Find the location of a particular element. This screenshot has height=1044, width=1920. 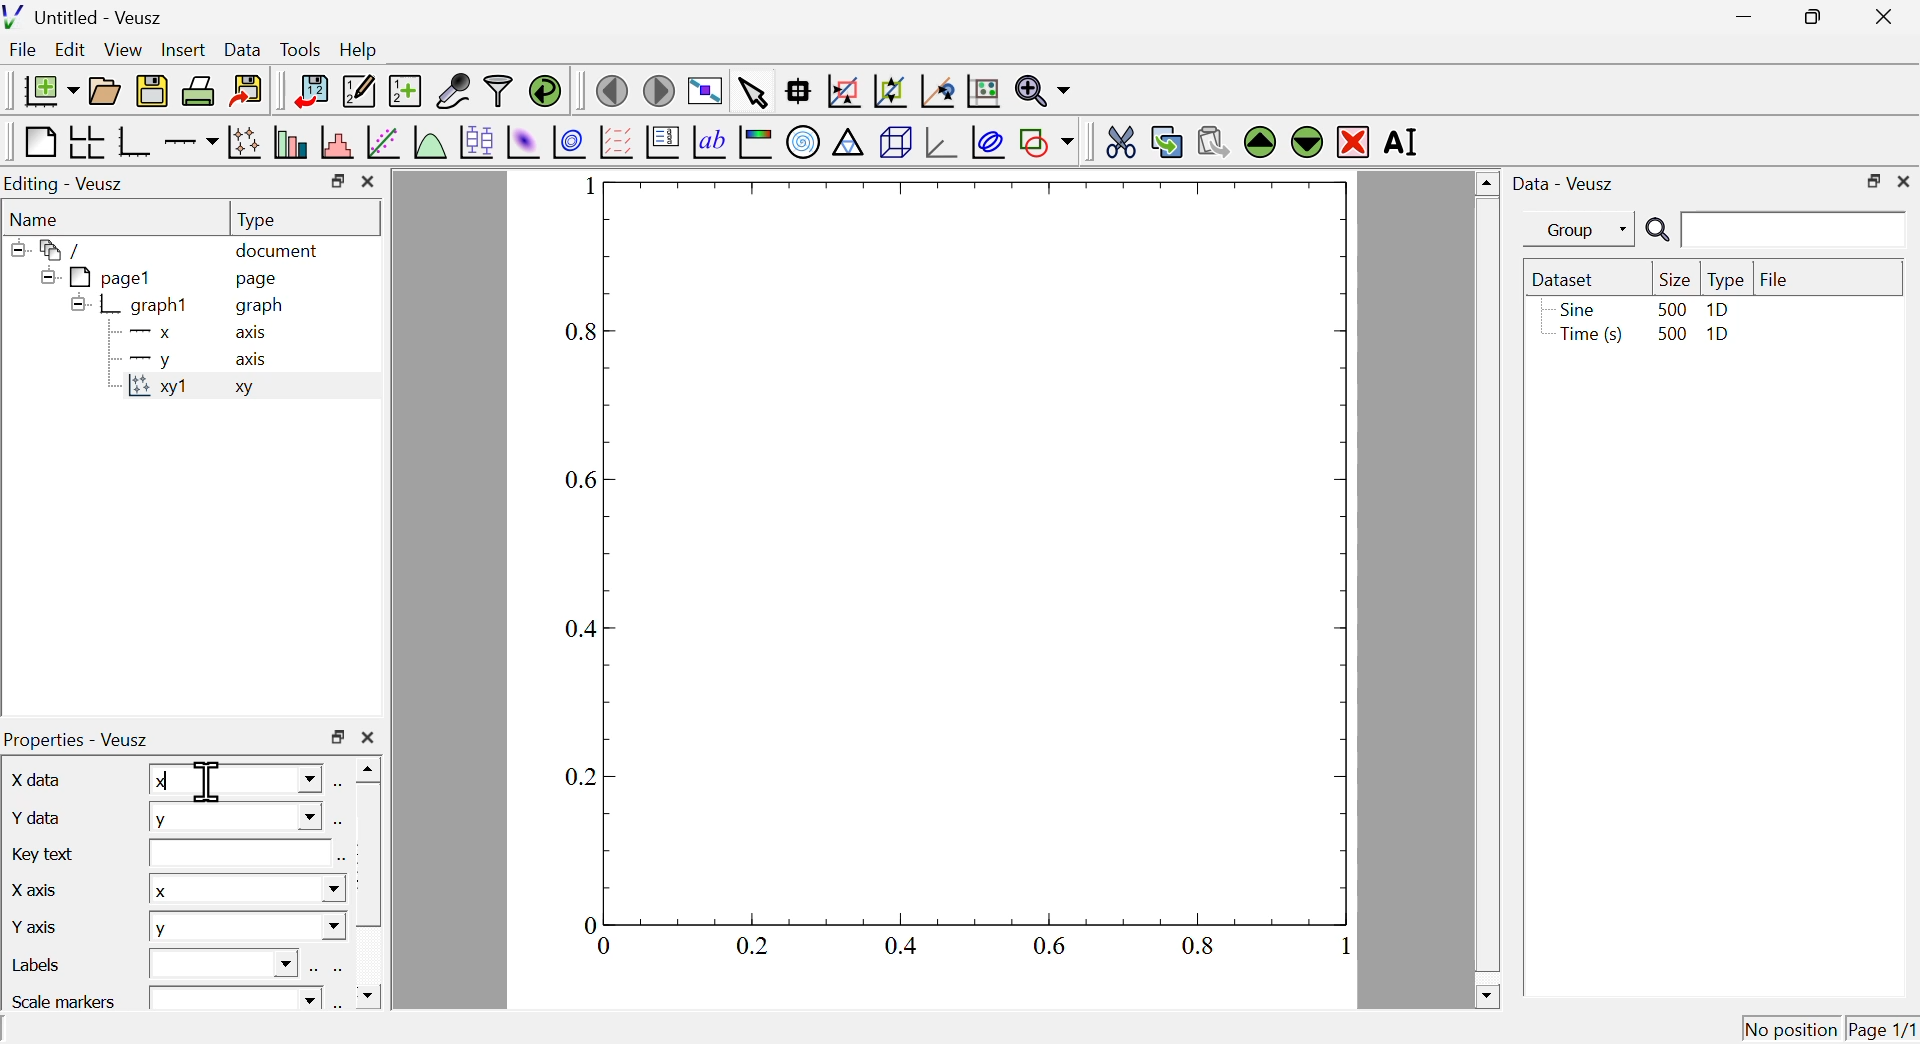

name is located at coordinates (39, 218).